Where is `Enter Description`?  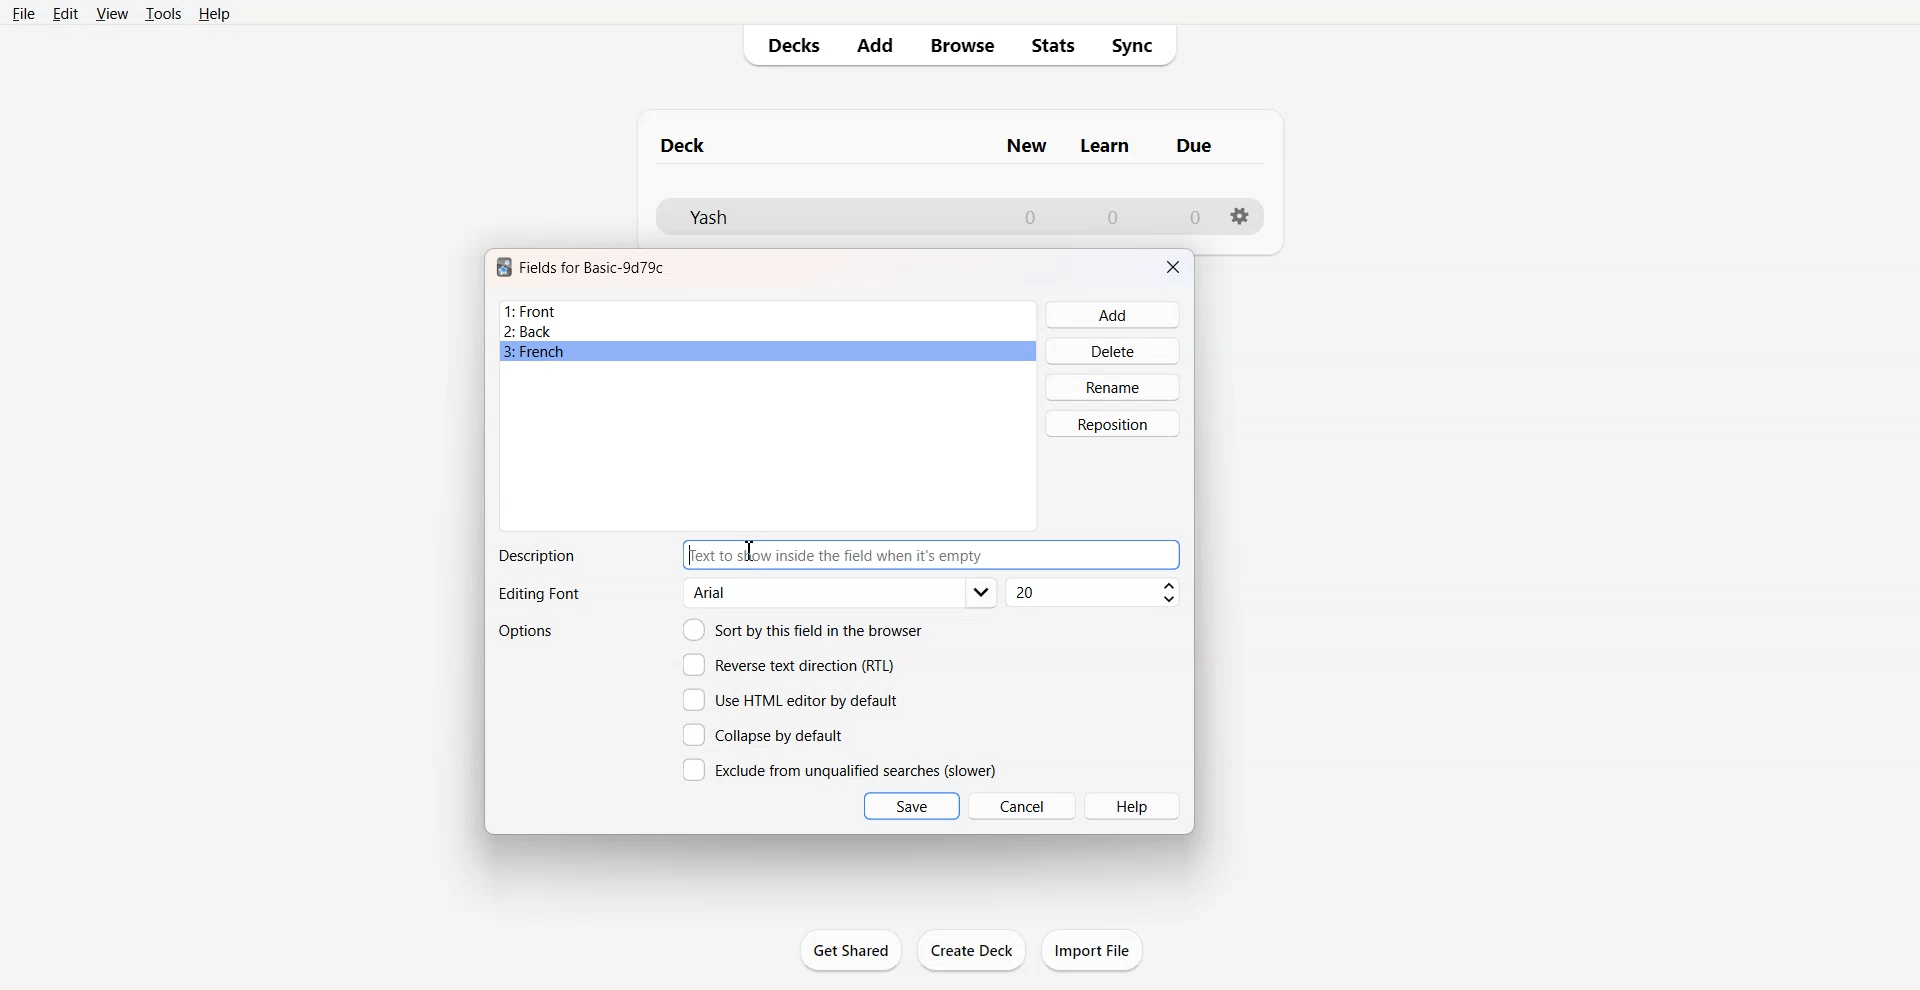 Enter Description is located at coordinates (933, 555).